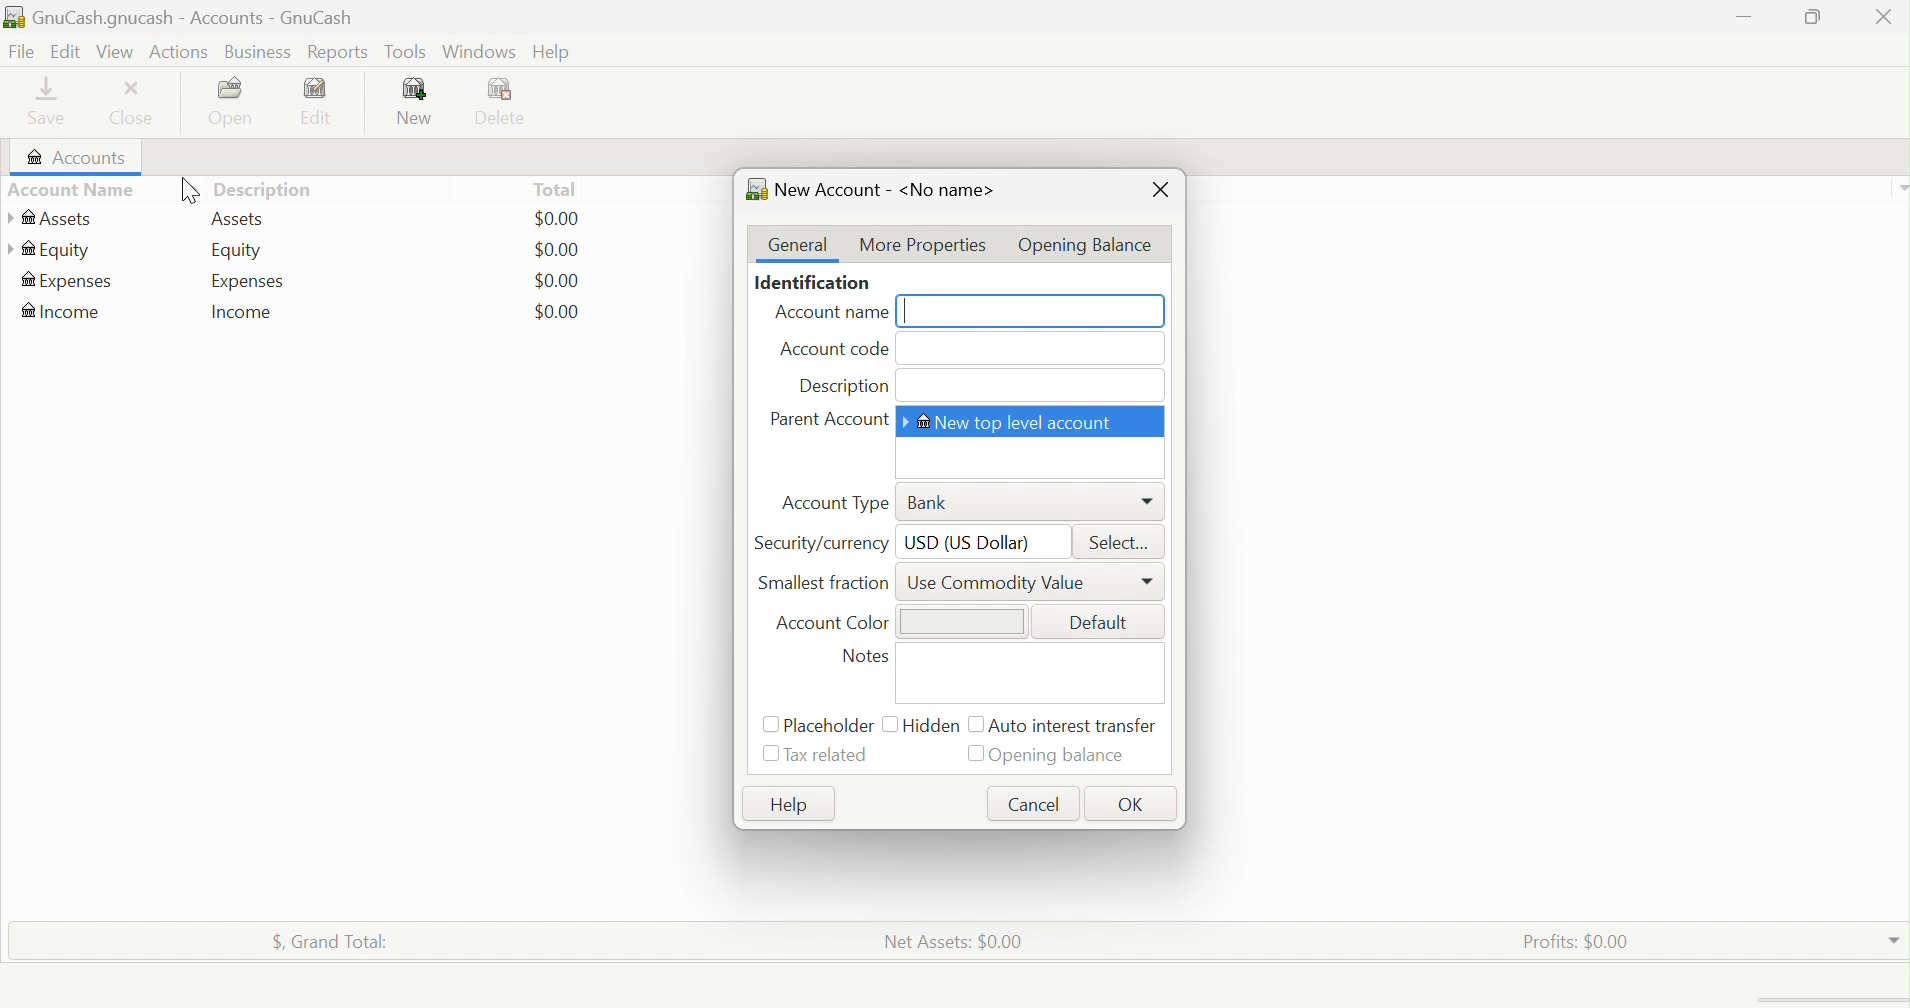 This screenshot has height=1008, width=1910. What do you see at coordinates (417, 102) in the screenshot?
I see `New` at bounding box center [417, 102].